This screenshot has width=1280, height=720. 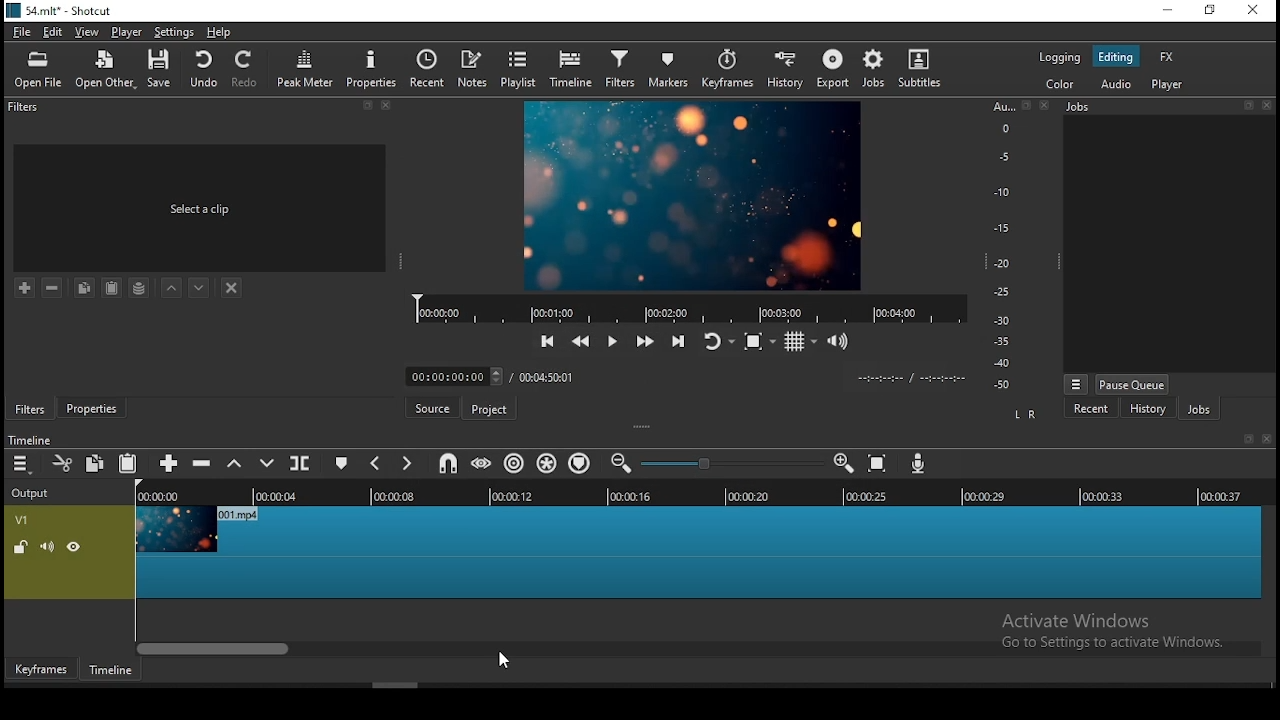 I want to click on copy, so click(x=95, y=462).